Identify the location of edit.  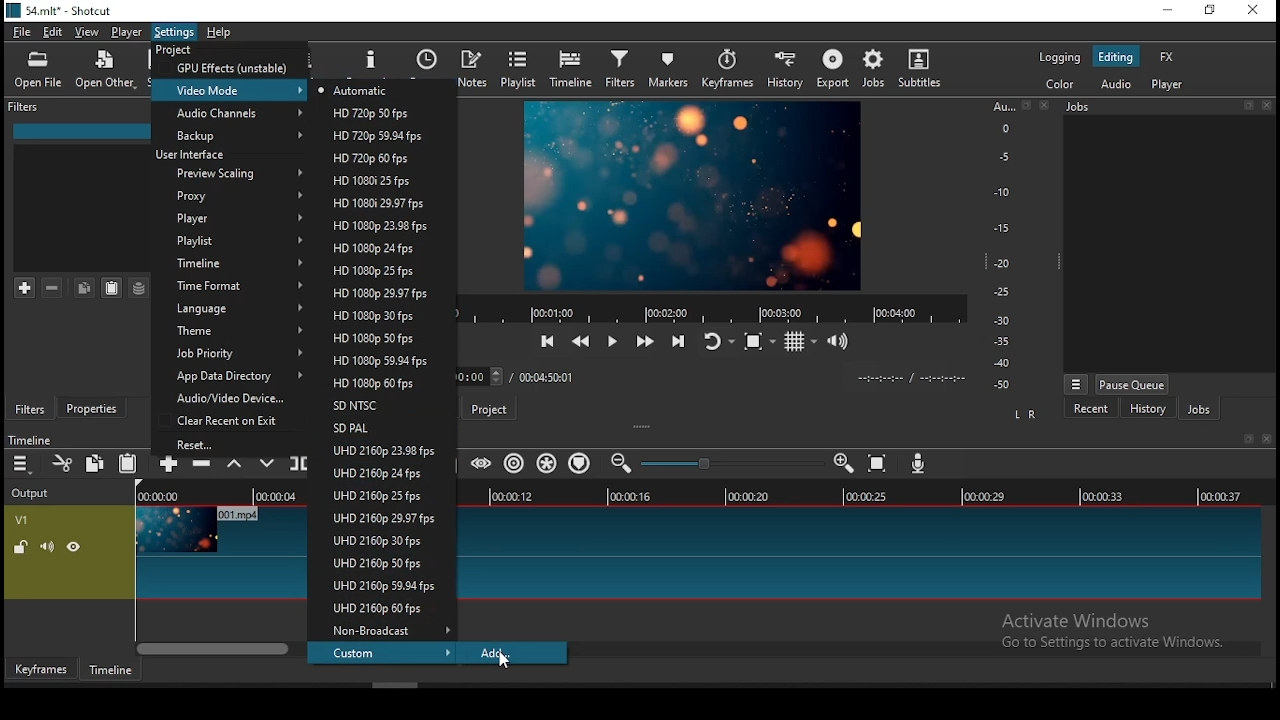
(53, 33).